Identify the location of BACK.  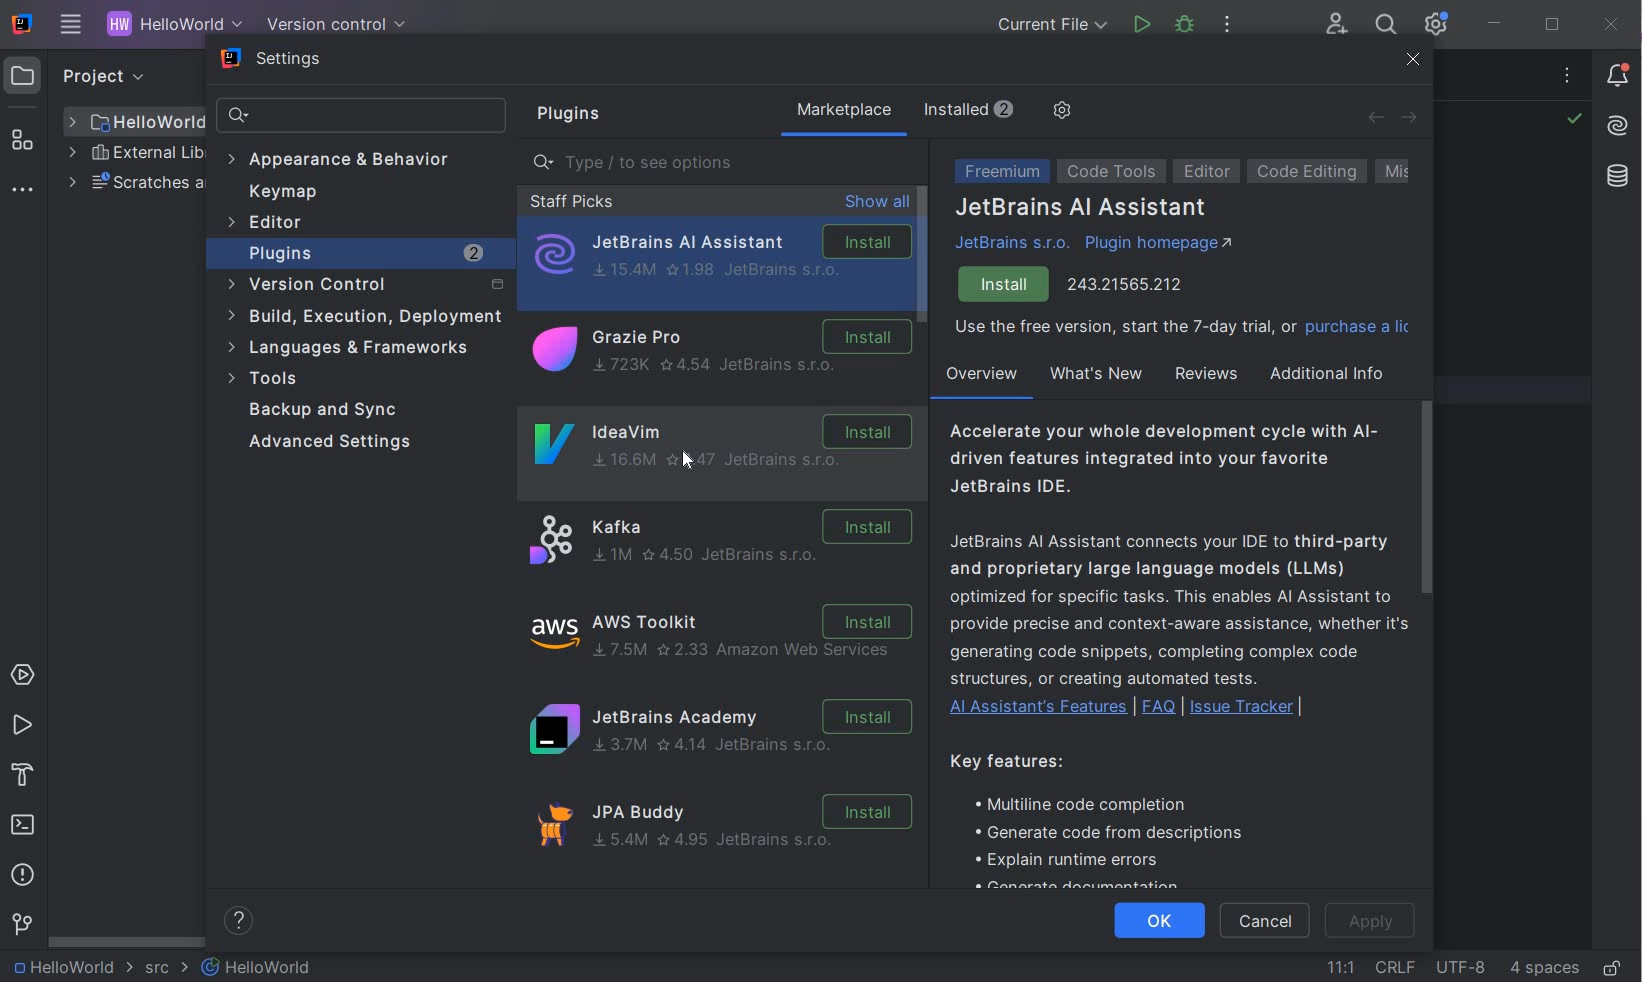
(1375, 117).